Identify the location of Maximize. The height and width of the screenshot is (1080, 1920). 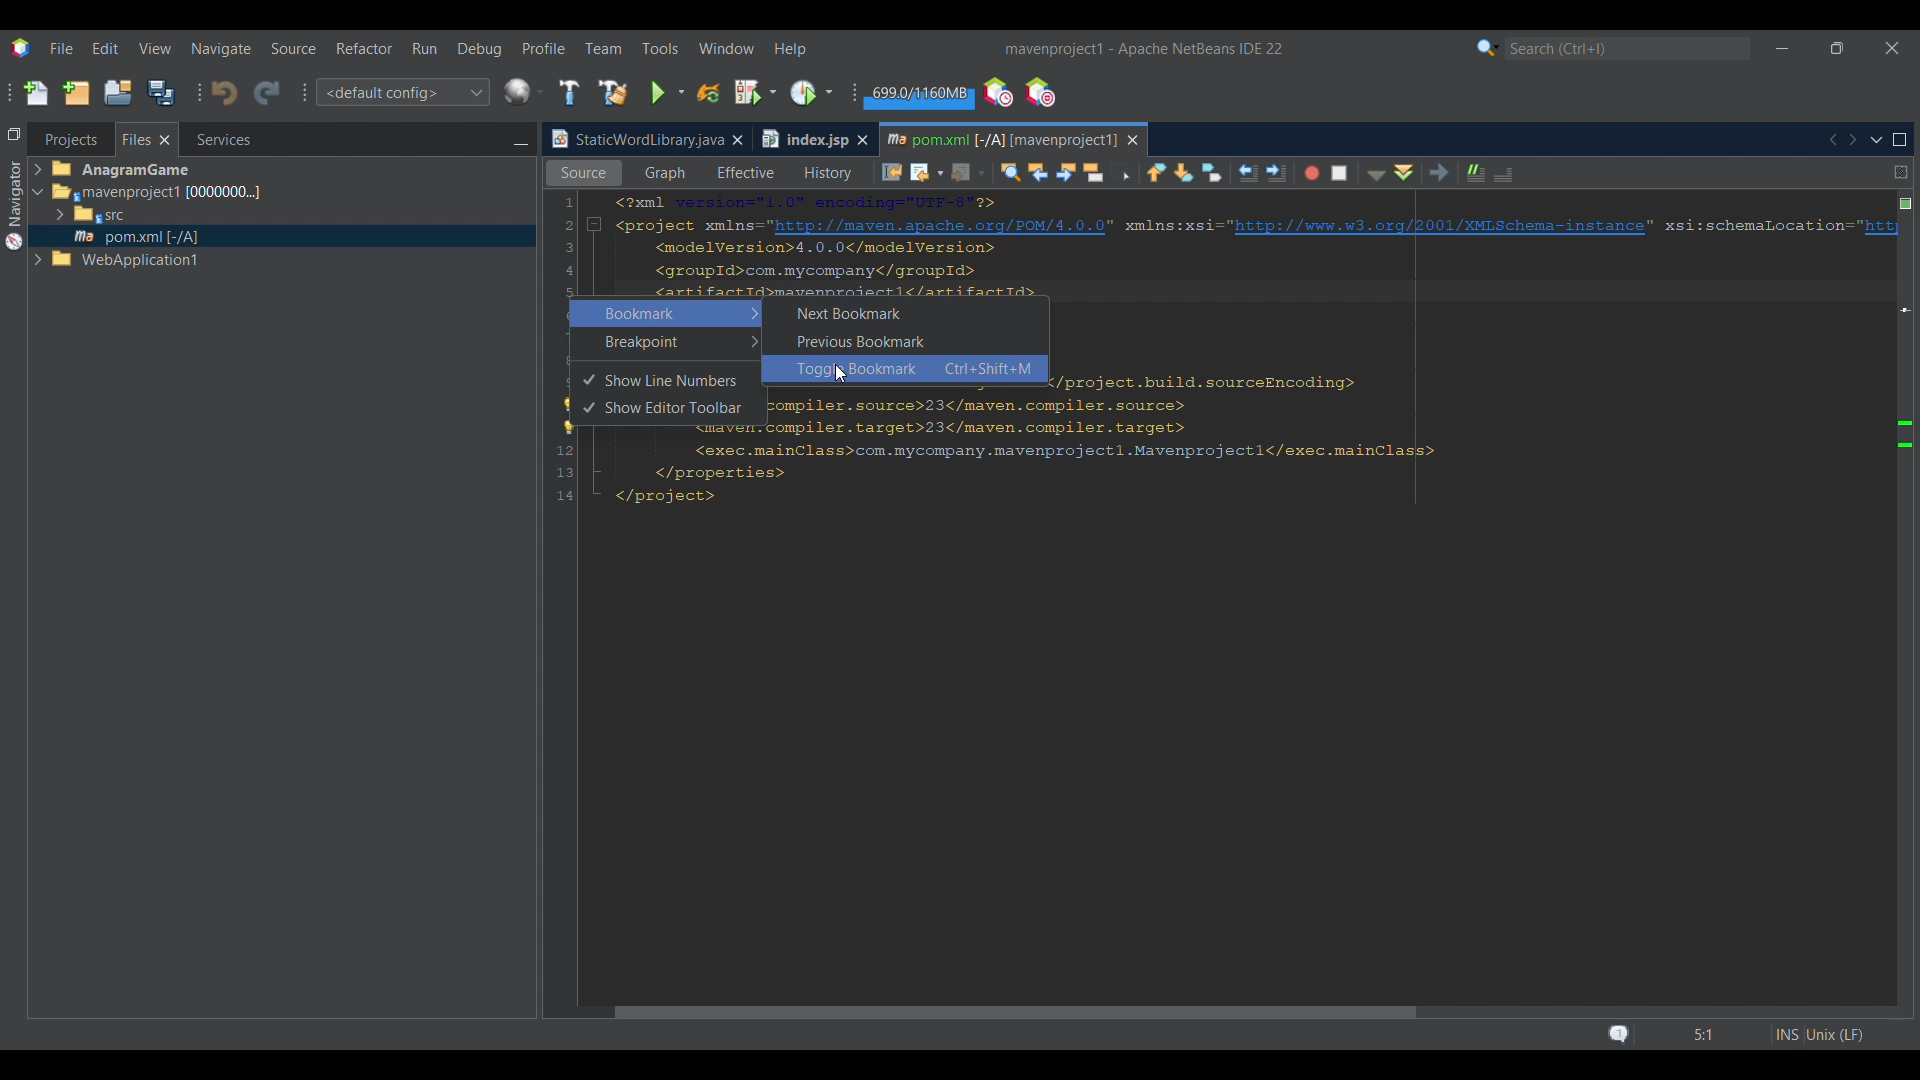
(1900, 140).